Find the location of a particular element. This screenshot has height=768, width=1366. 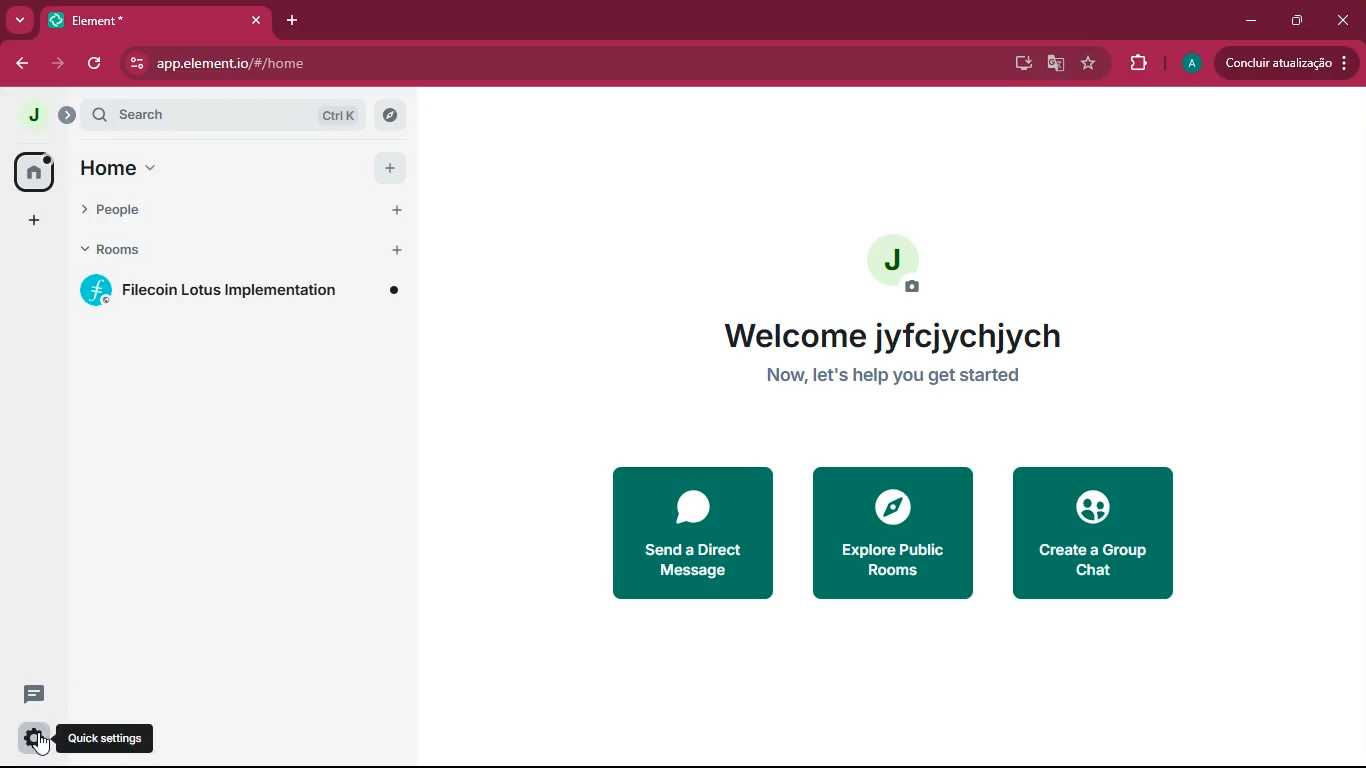

profile picture is located at coordinates (1189, 64).